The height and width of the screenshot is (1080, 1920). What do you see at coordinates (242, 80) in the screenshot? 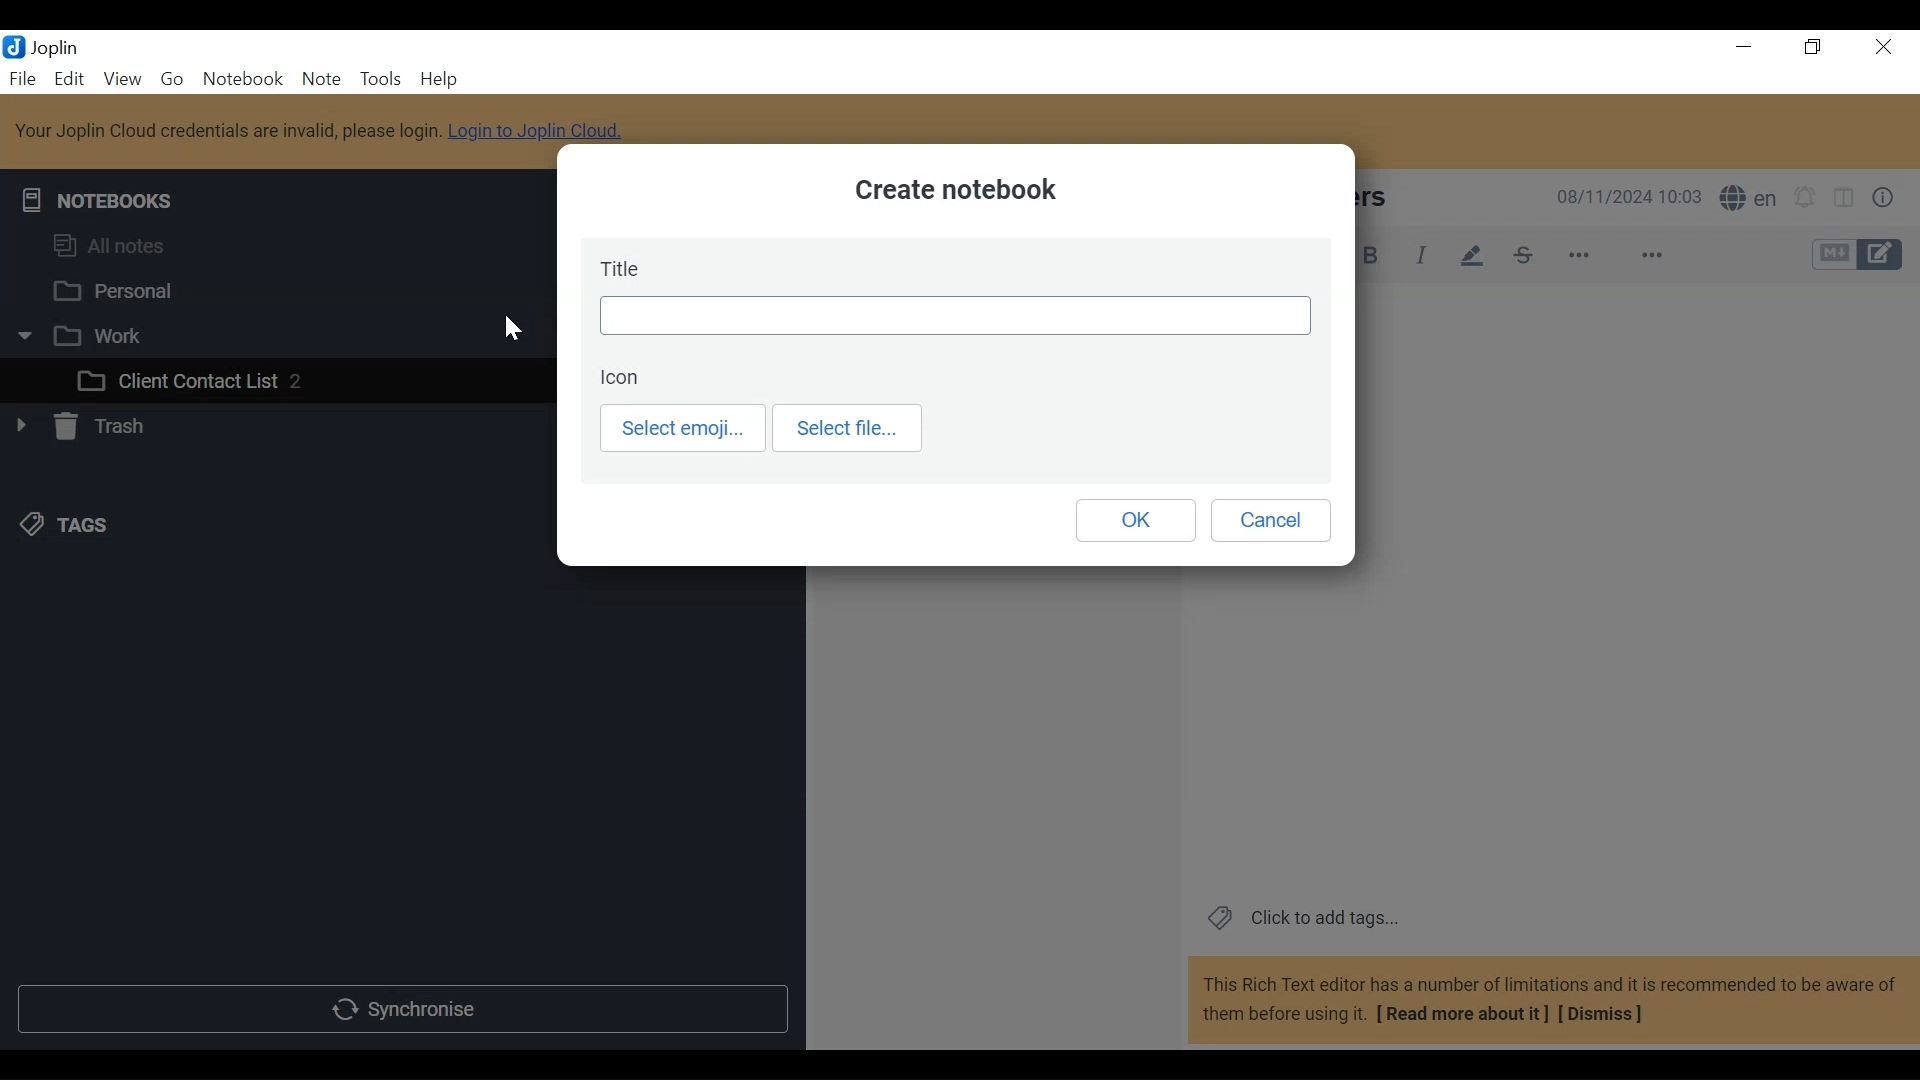
I see `Notebook` at bounding box center [242, 80].